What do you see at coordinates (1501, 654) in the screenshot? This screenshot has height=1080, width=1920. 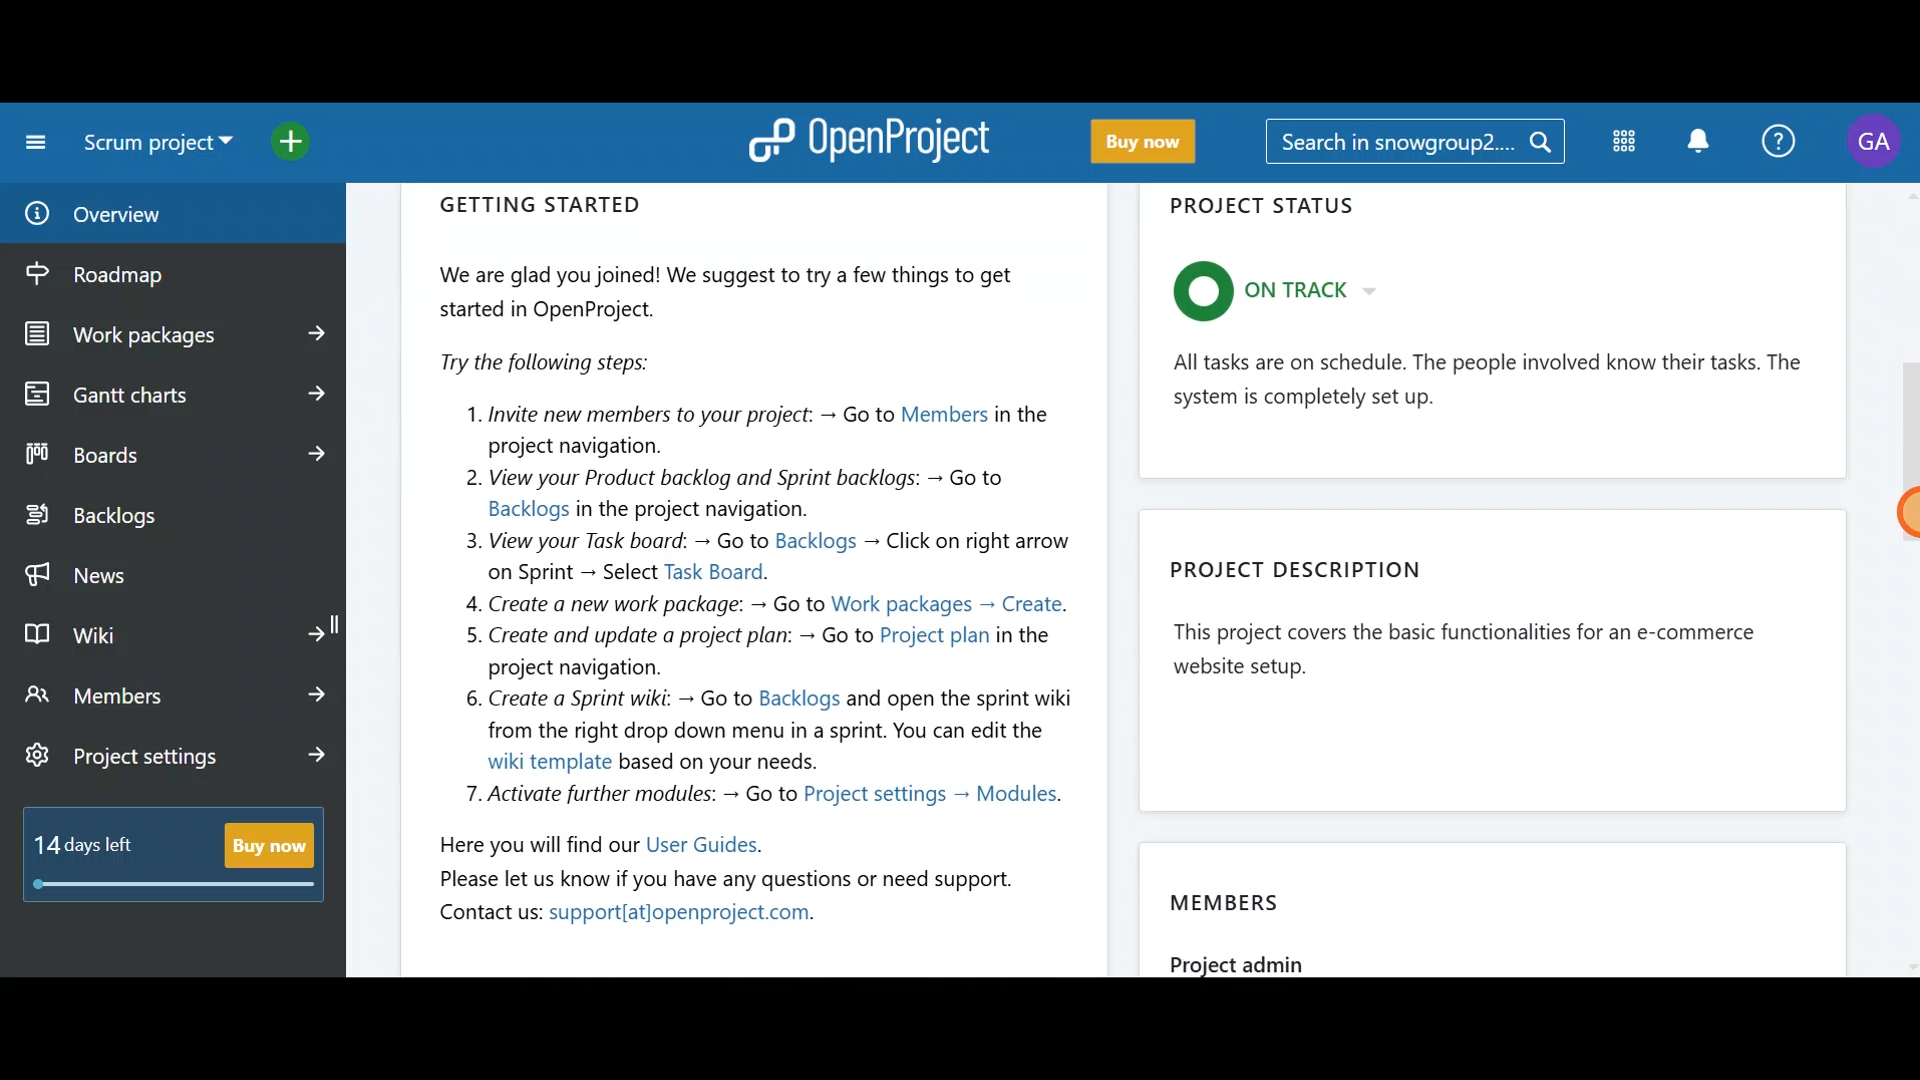 I see `Project description` at bounding box center [1501, 654].